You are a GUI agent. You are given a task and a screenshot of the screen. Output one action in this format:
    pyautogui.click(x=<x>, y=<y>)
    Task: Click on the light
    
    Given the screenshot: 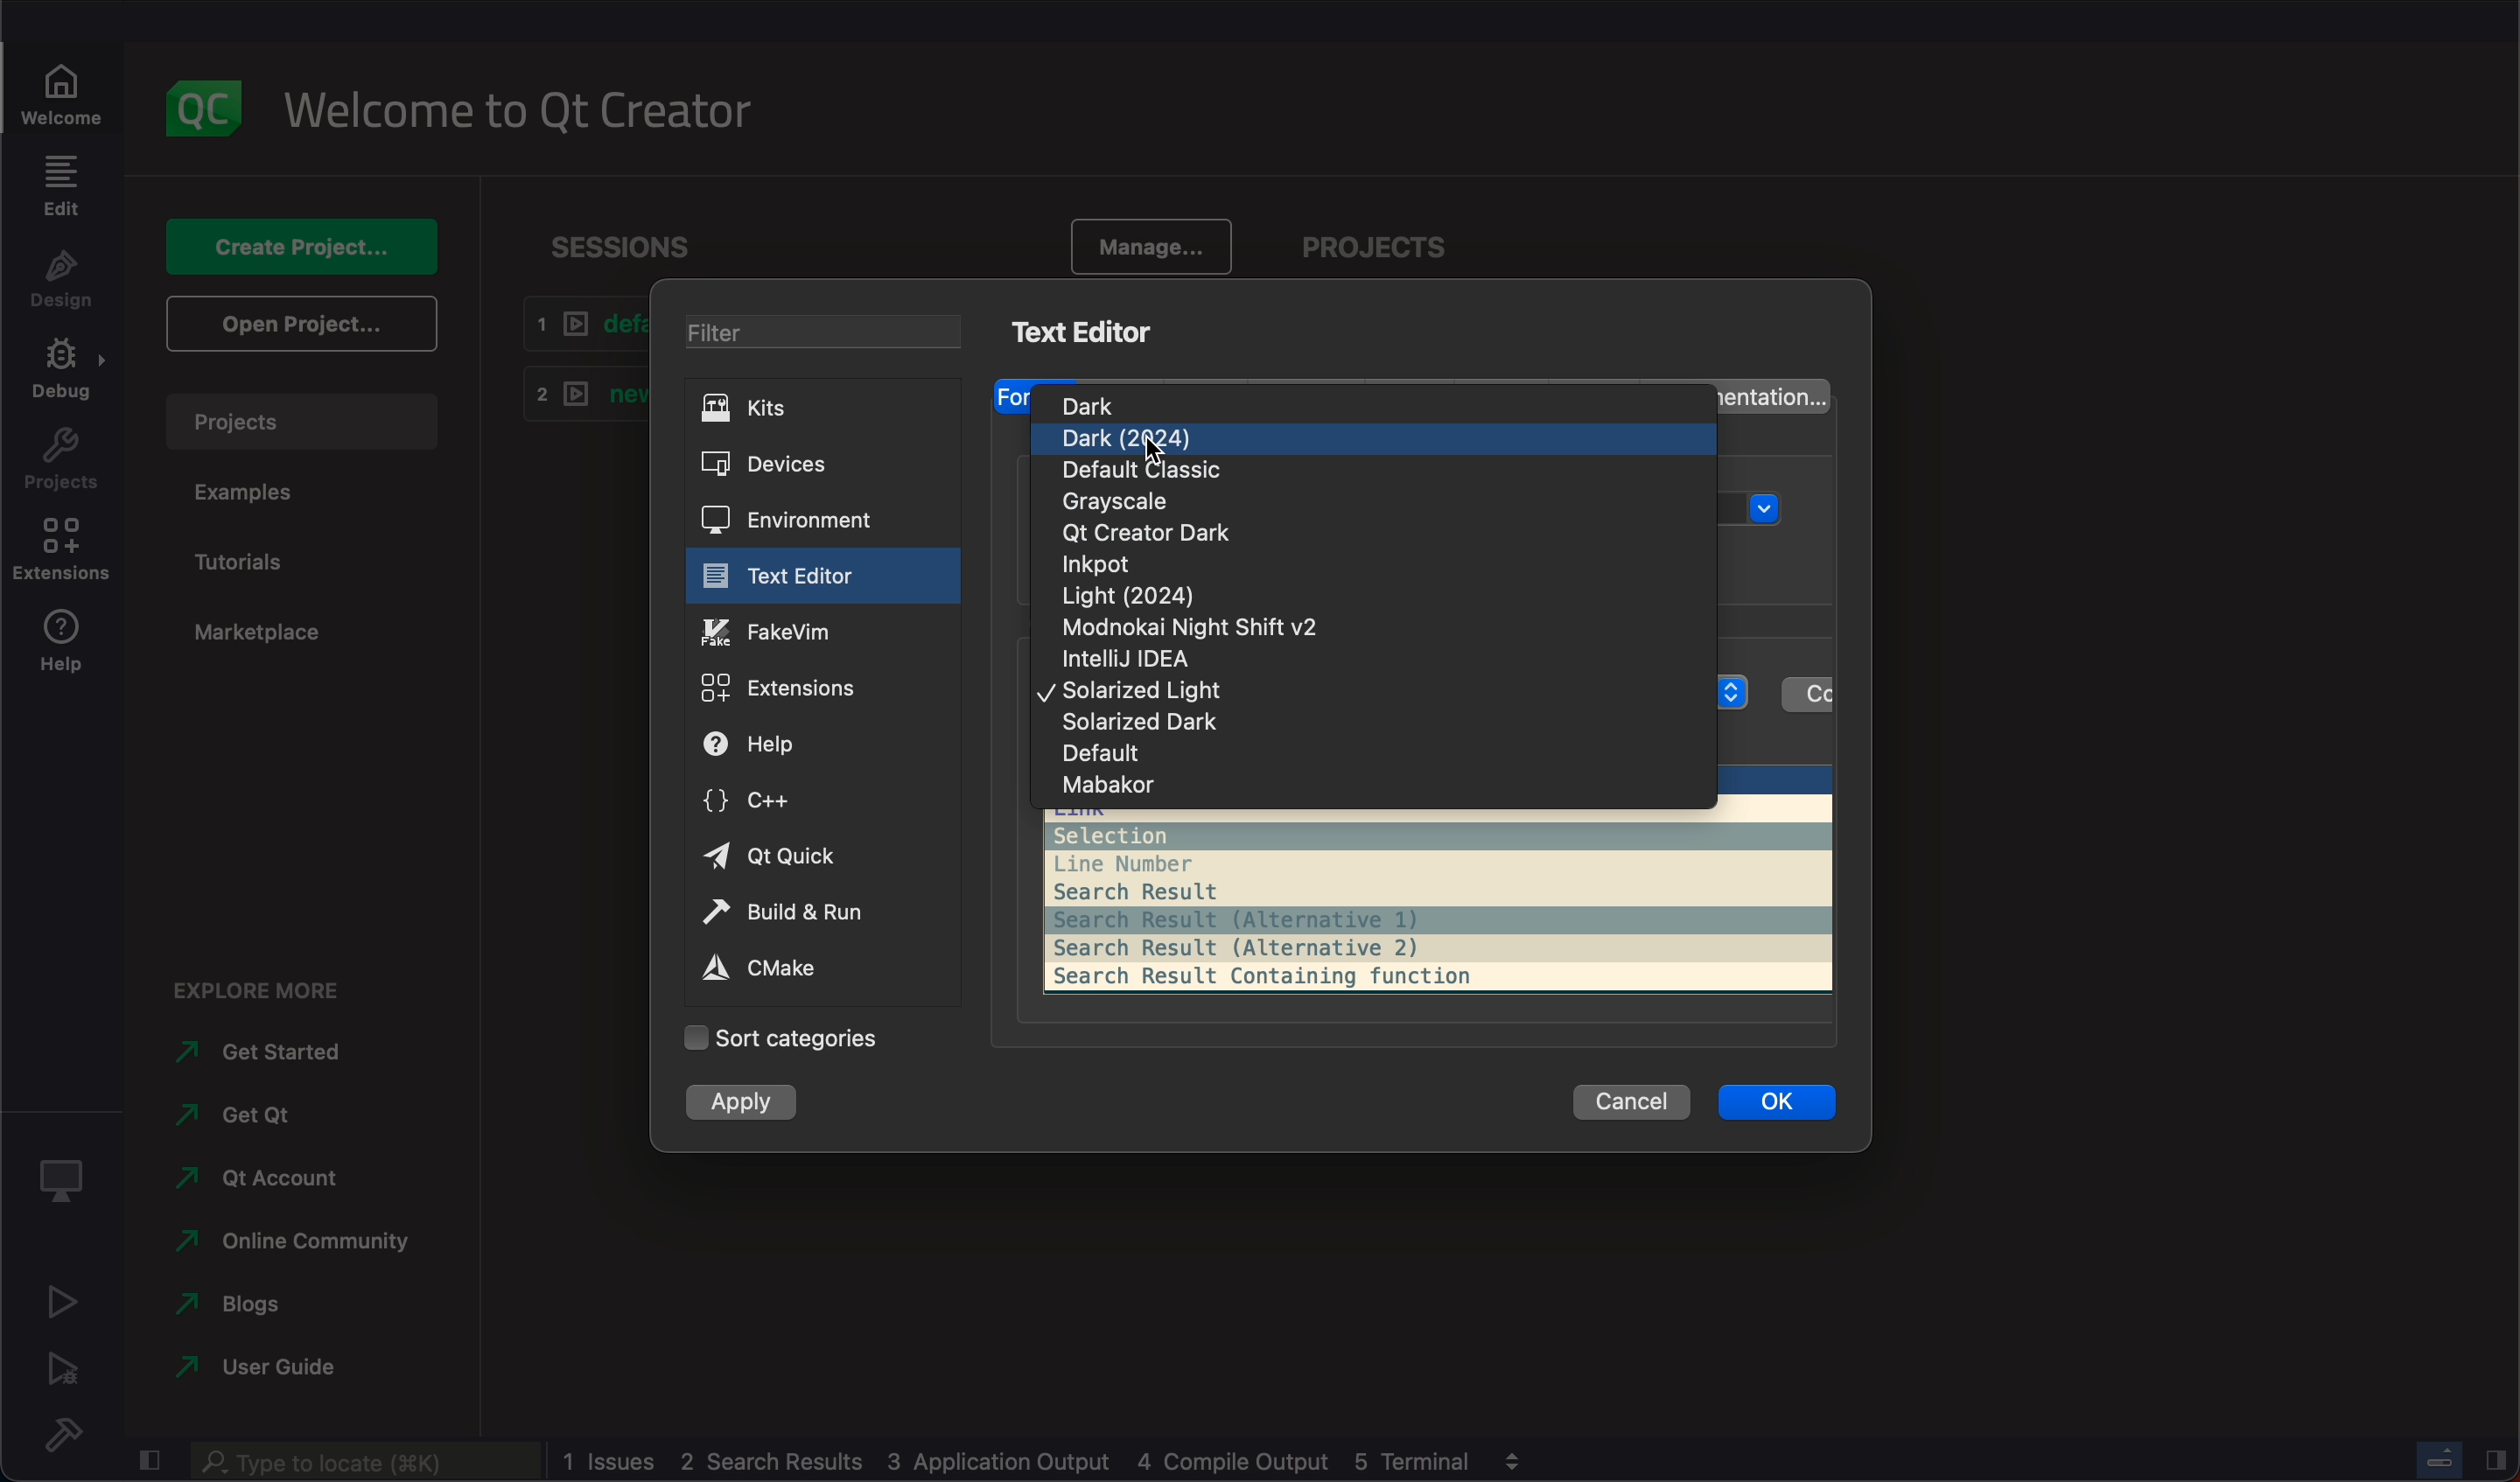 What is the action you would take?
    pyautogui.click(x=1134, y=692)
    